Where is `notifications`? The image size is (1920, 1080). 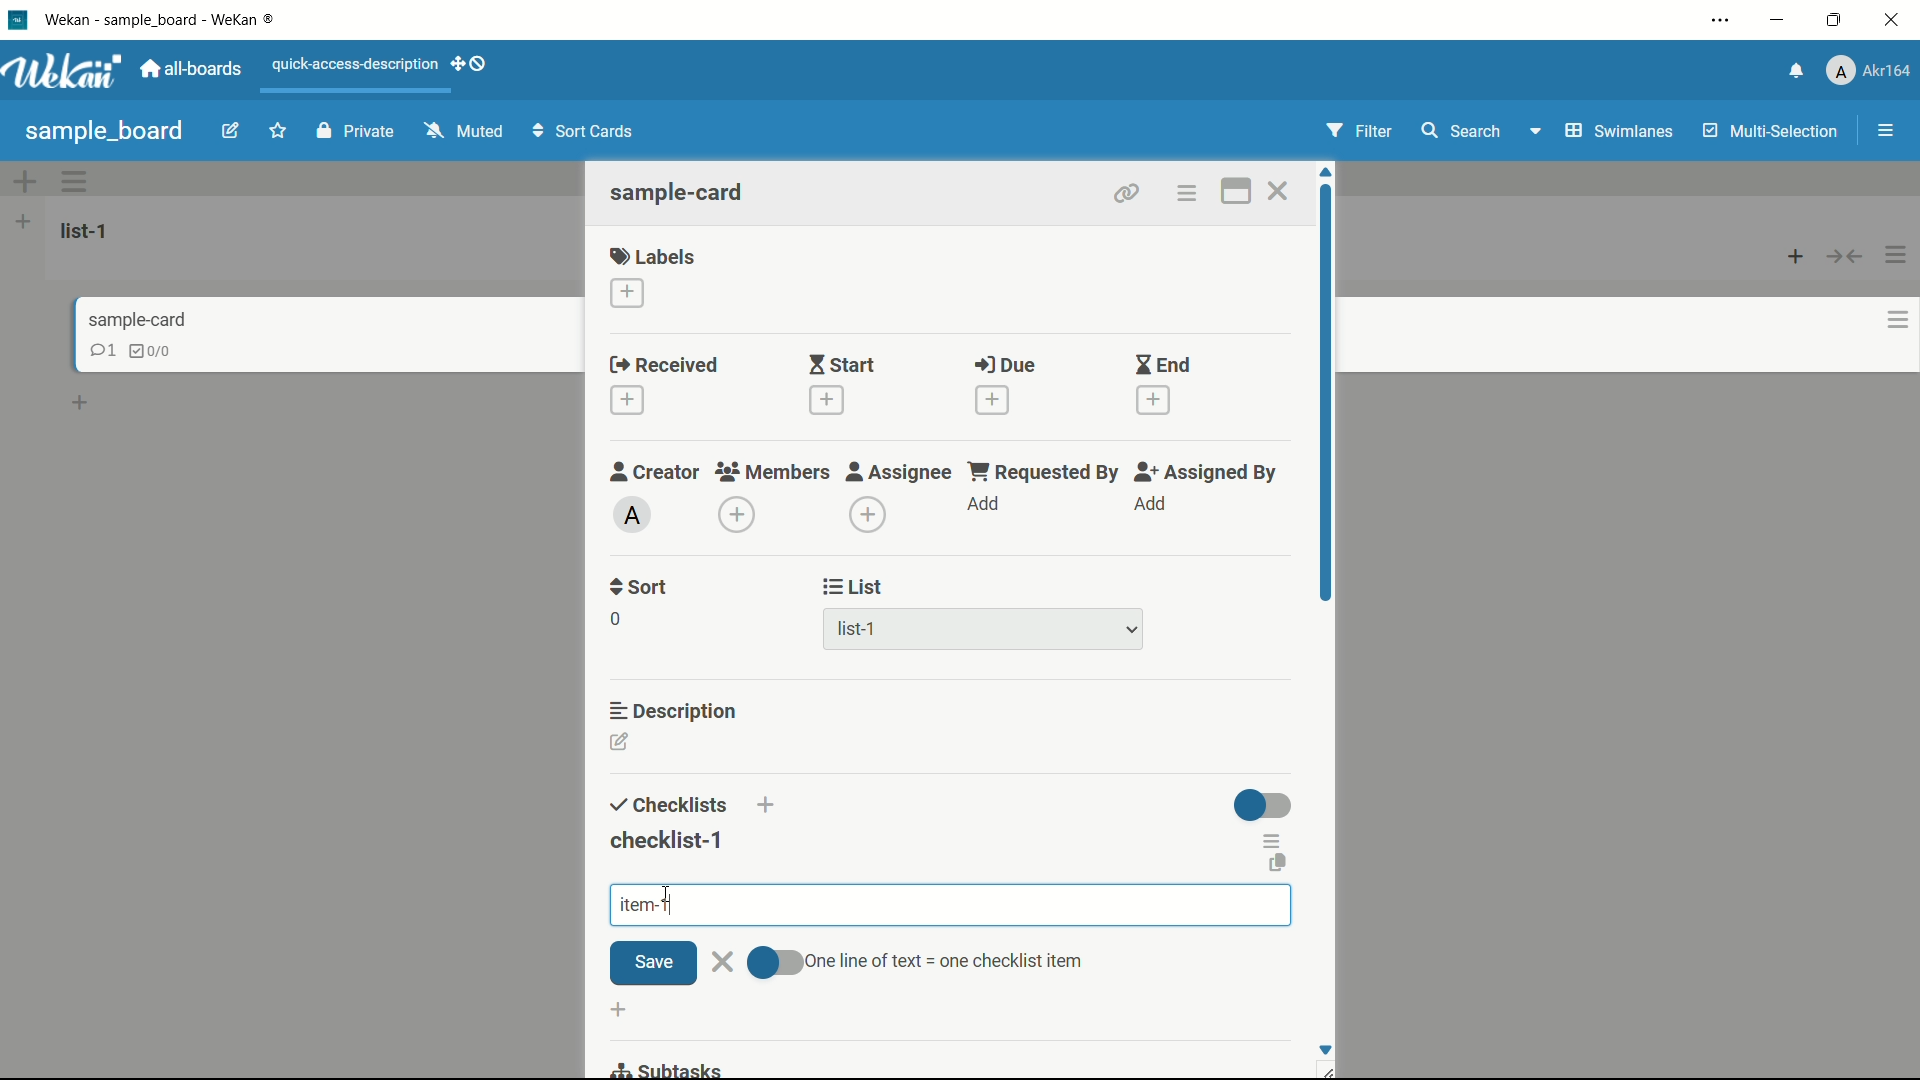 notifications is located at coordinates (1798, 71).